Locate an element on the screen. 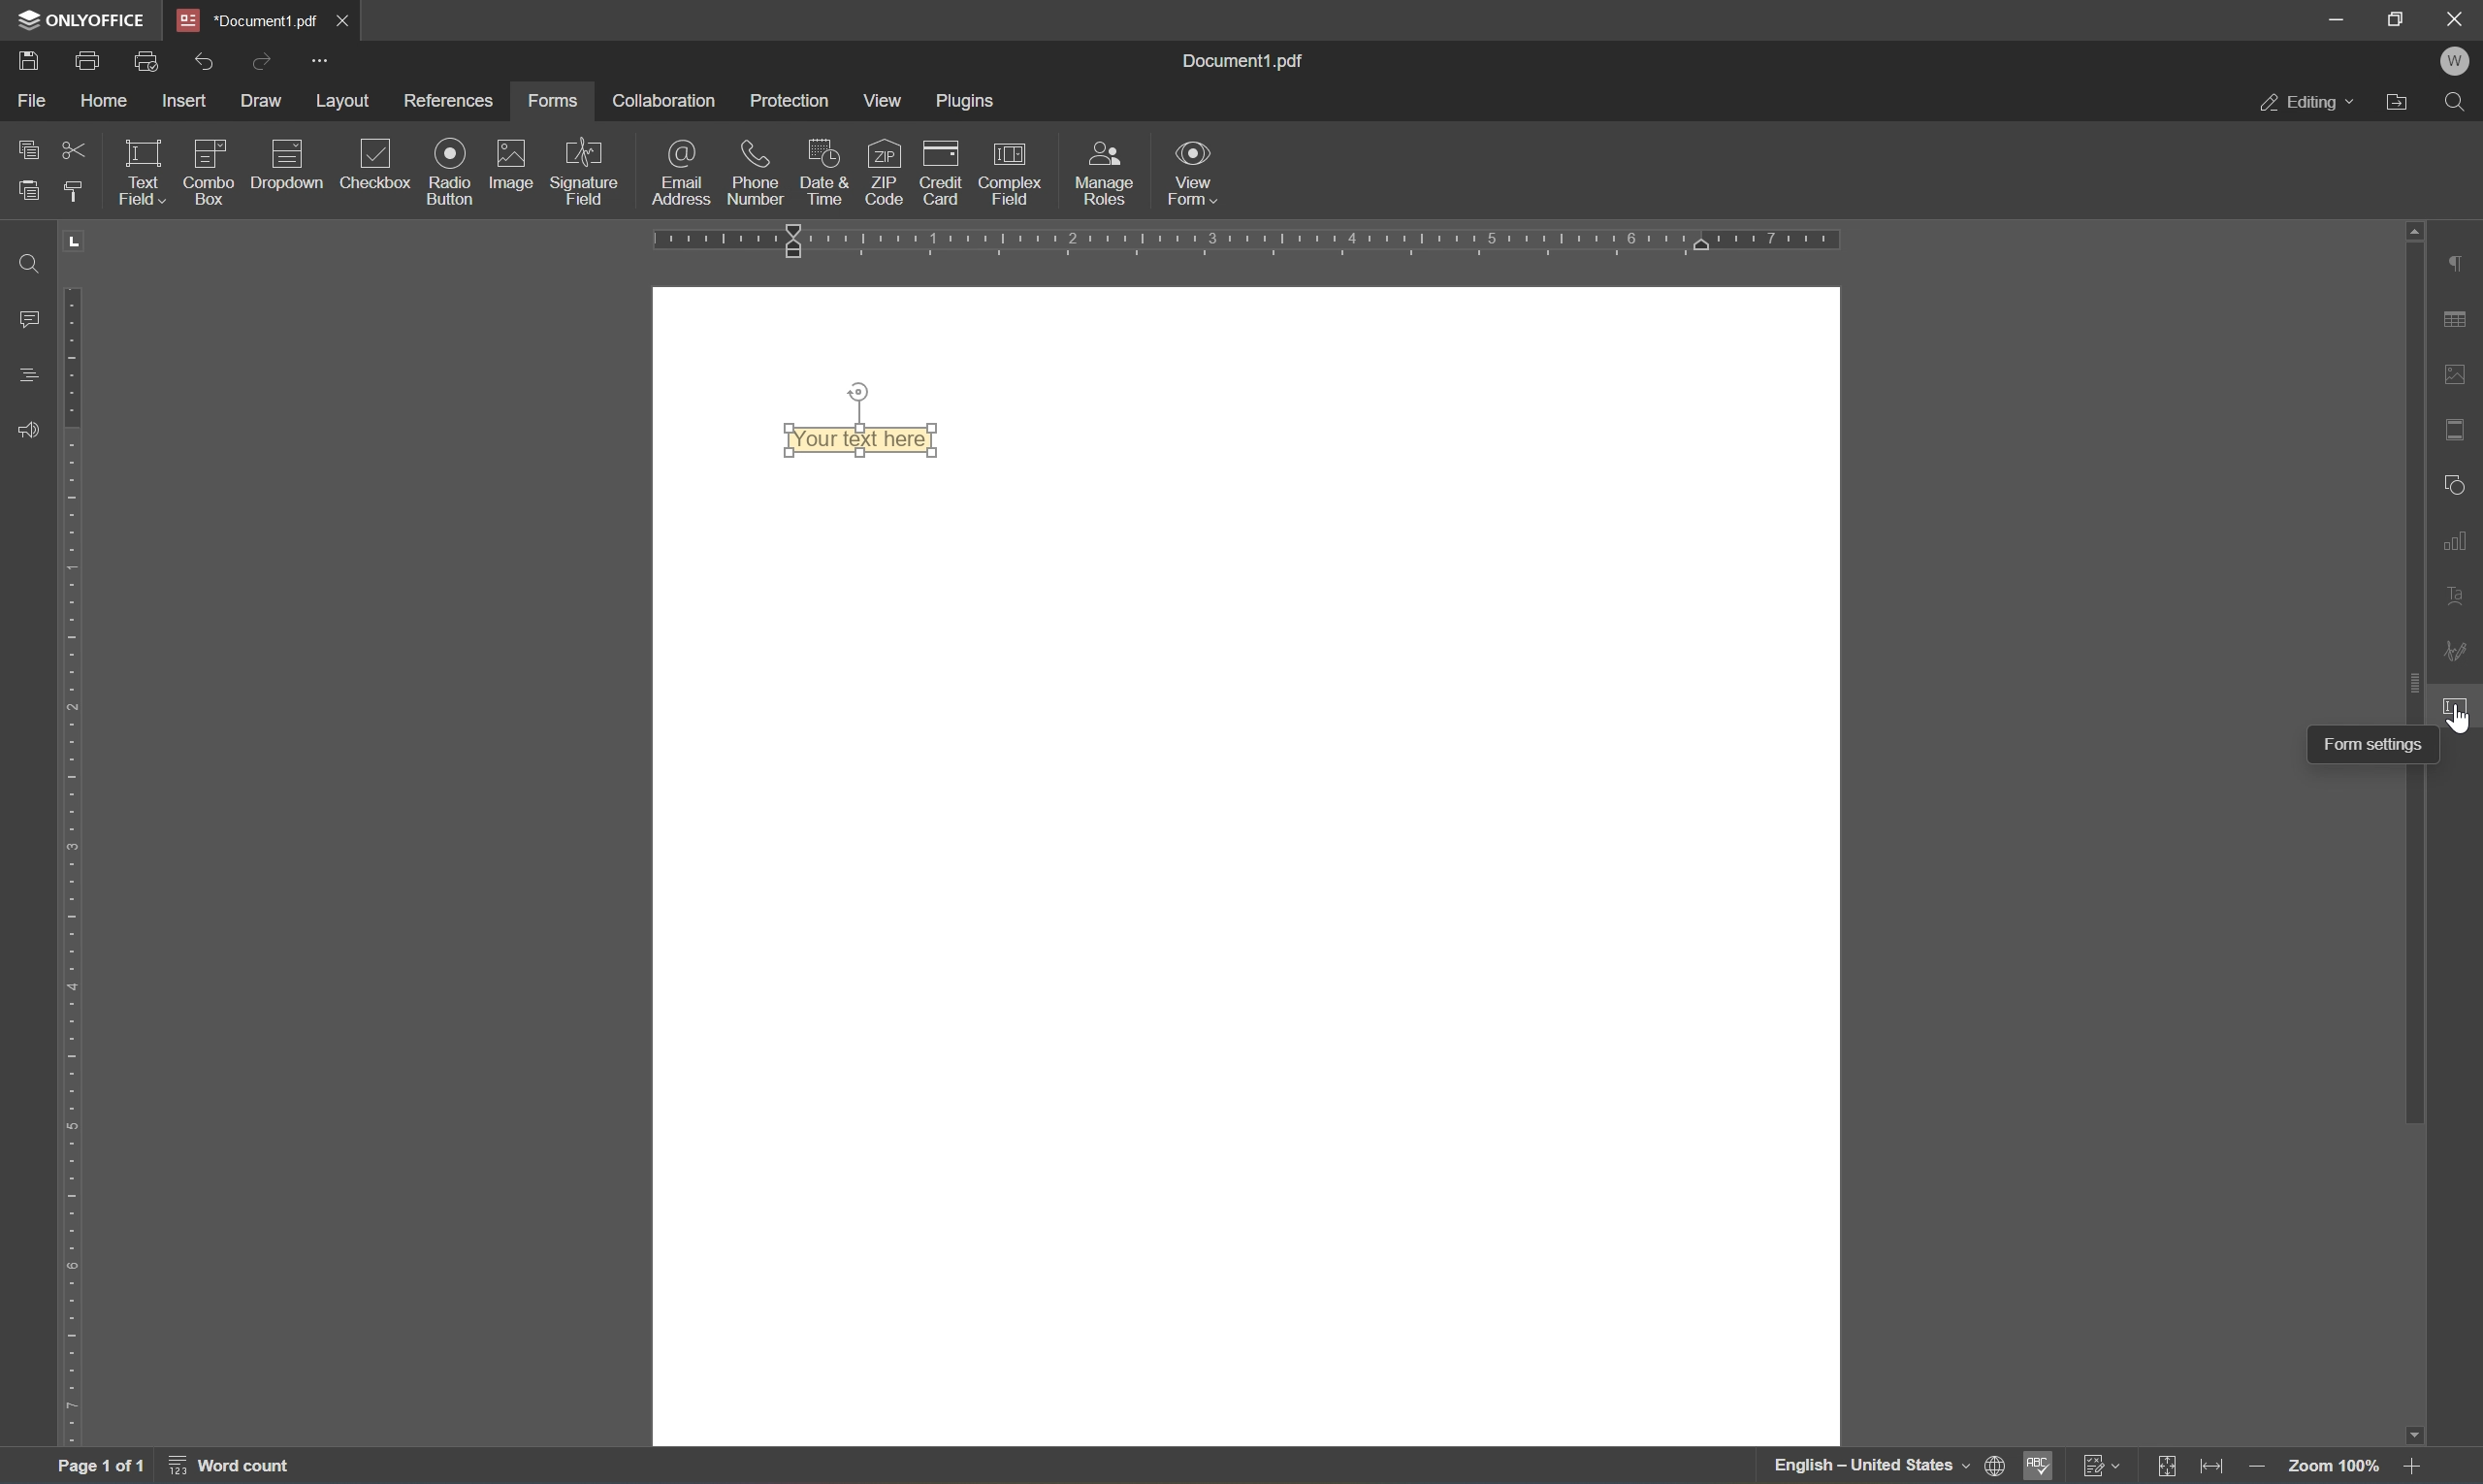  open file location is located at coordinates (2400, 105).